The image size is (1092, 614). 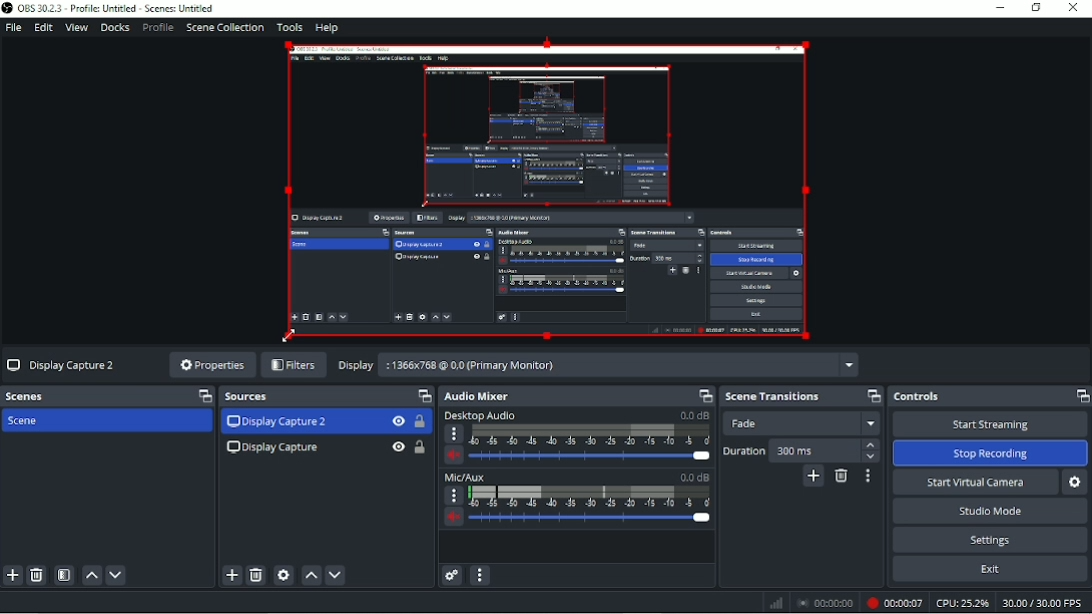 I want to click on OBS 20.2.3 - Profile: Untitled - Scenes: Untitled, so click(x=110, y=8).